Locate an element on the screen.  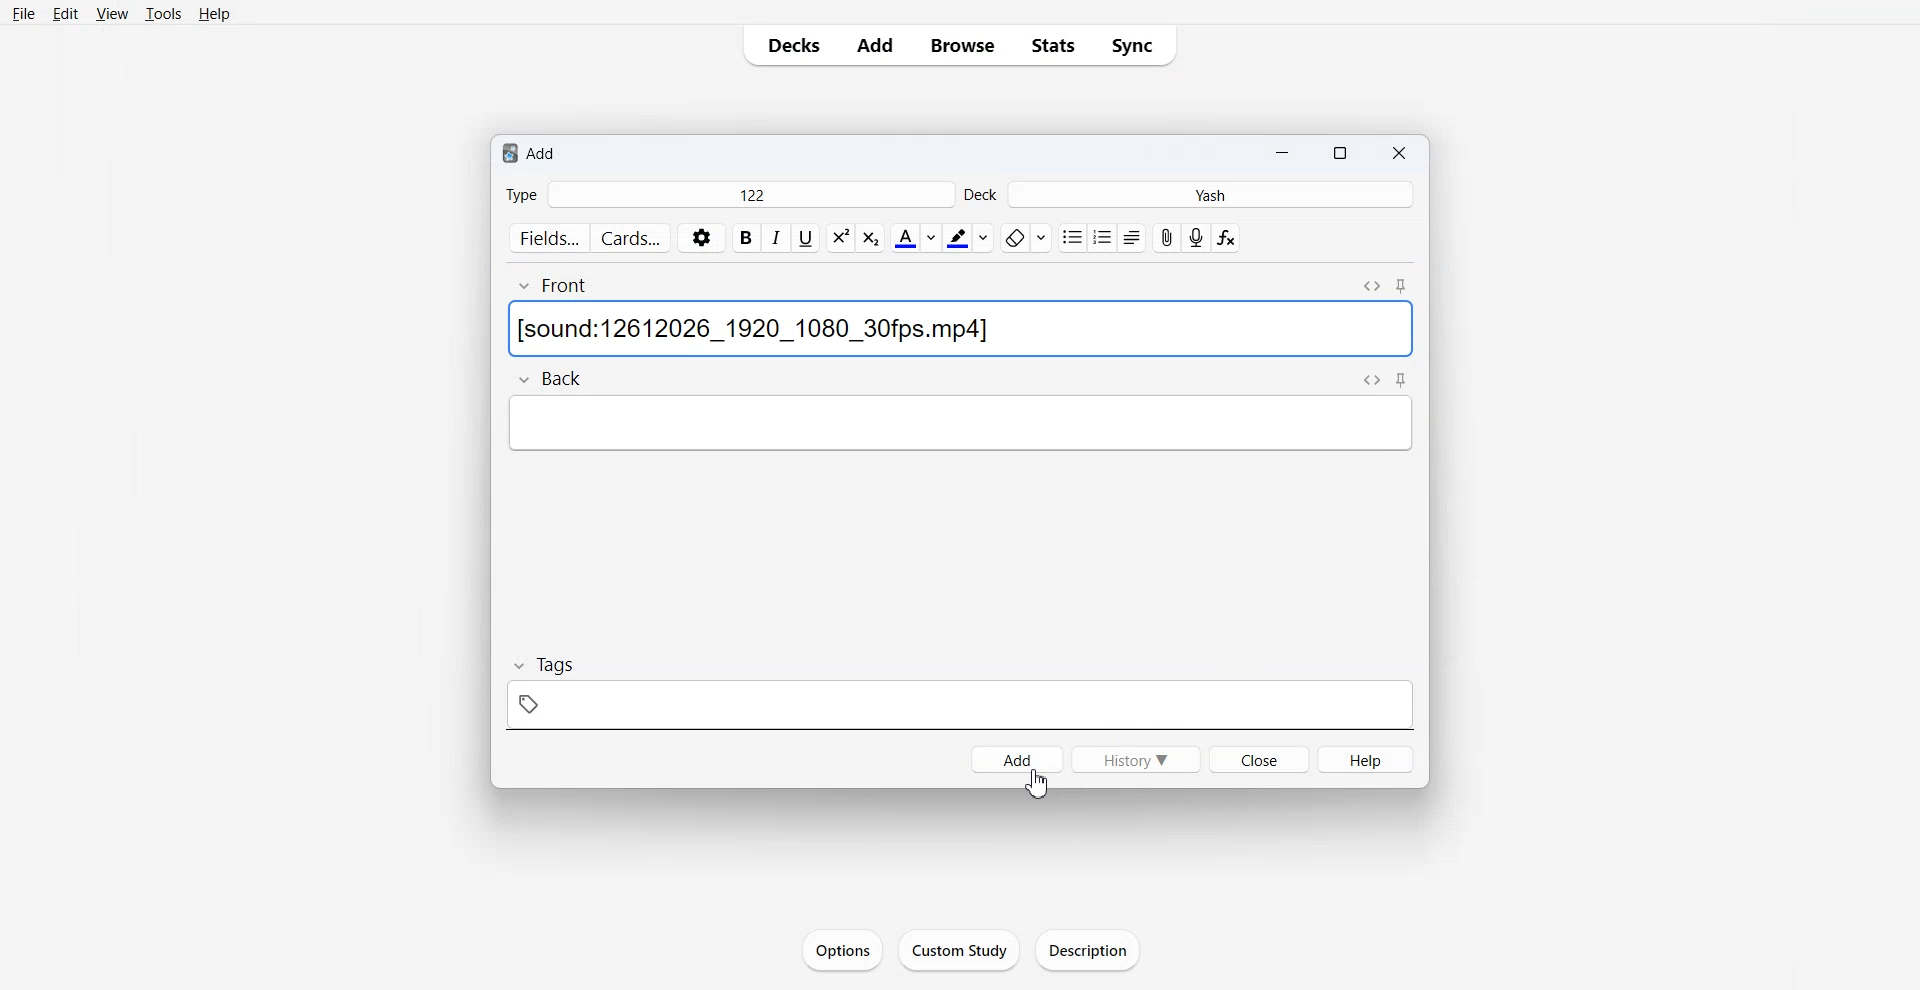
Toggle sticky is located at coordinates (1404, 381).